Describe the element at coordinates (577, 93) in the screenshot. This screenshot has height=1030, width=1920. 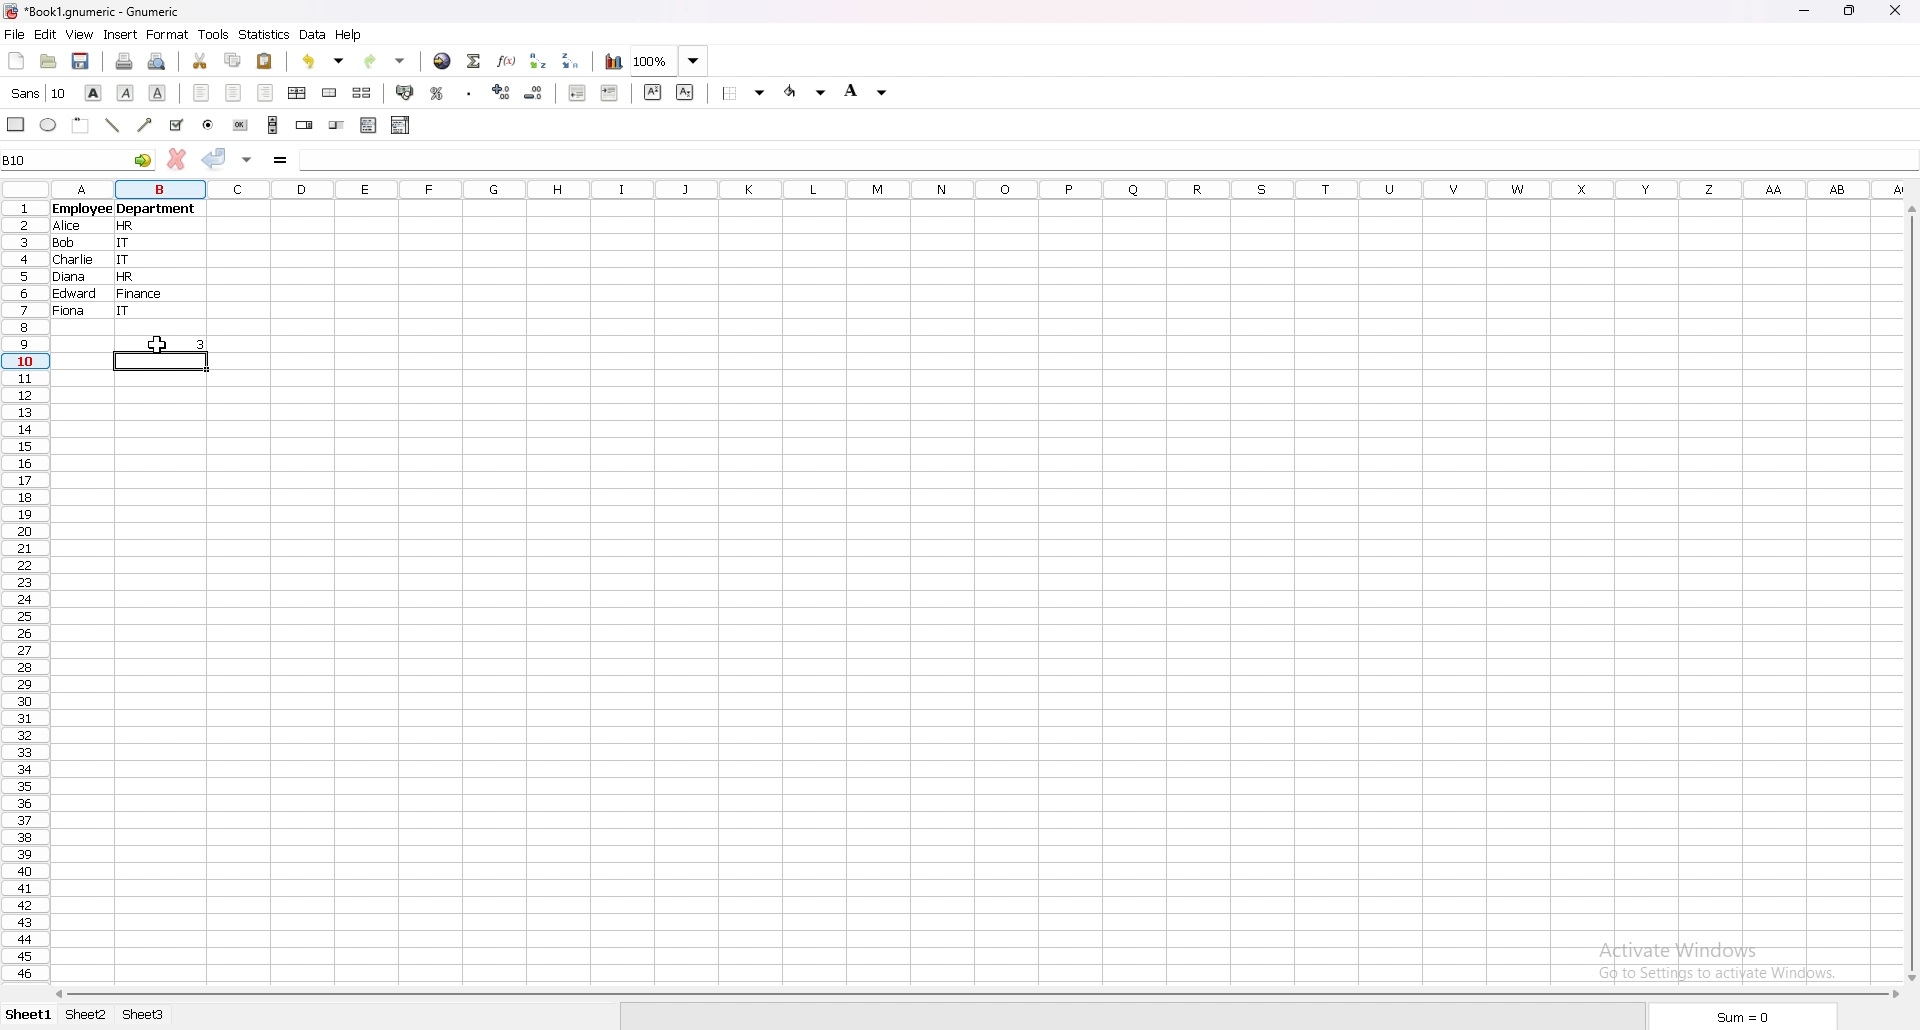
I see `decrease indent` at that location.